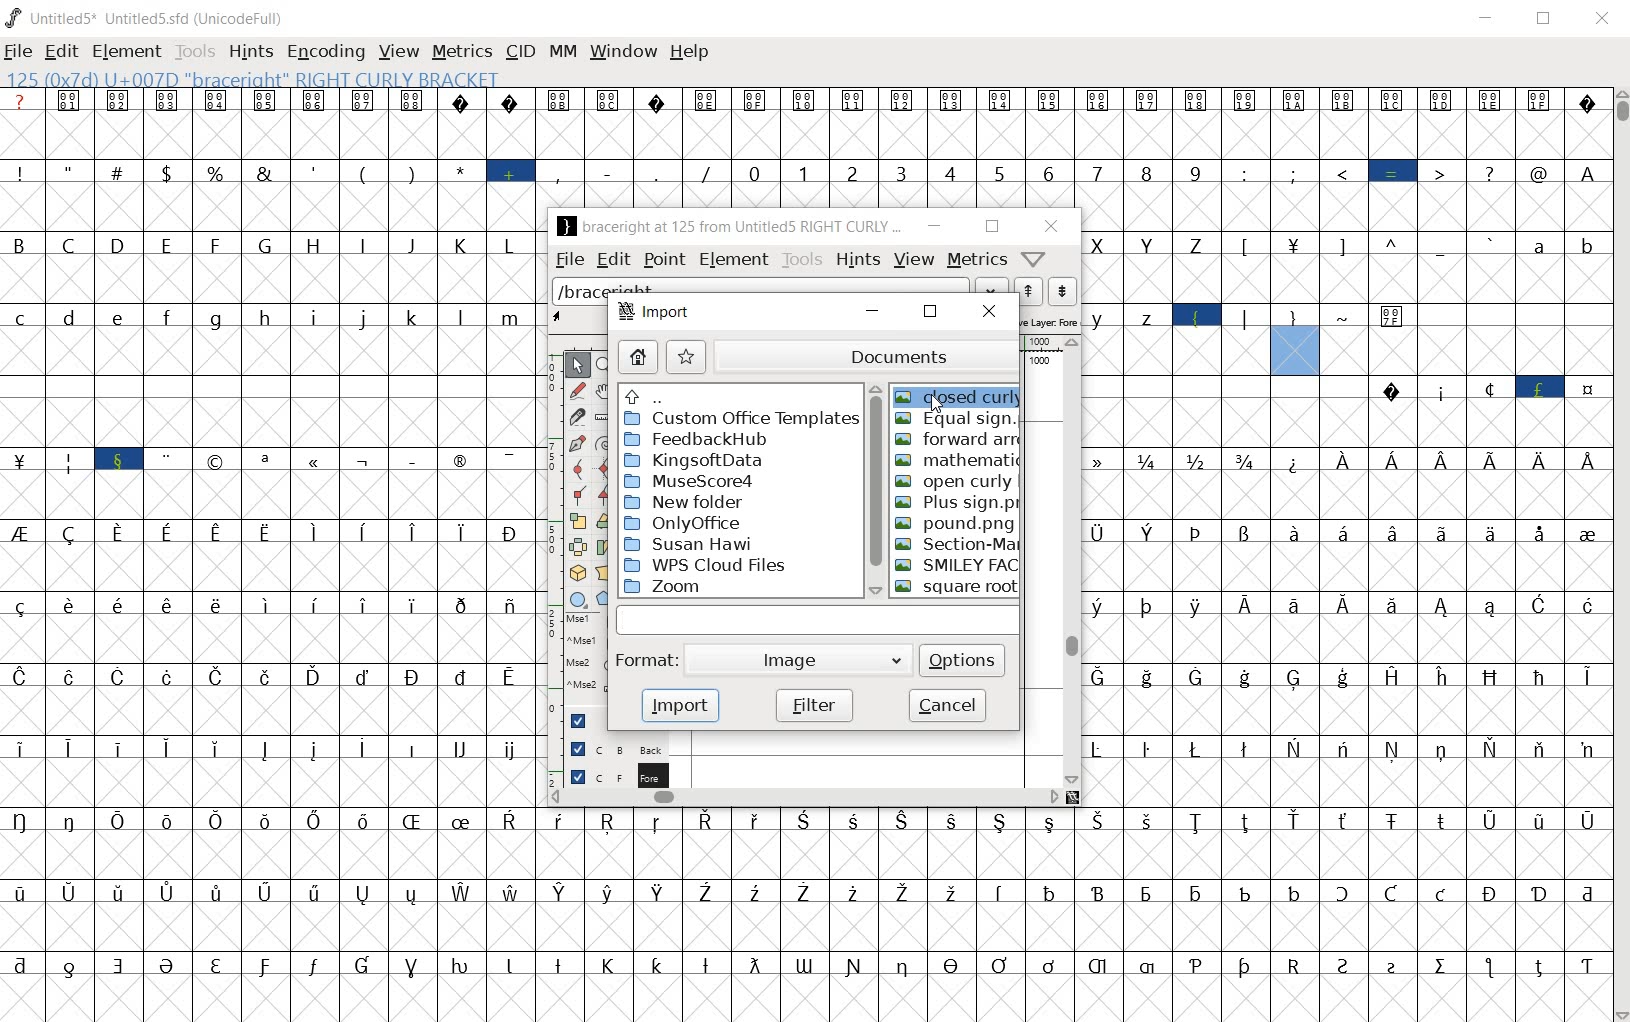  I want to click on view, so click(913, 261).